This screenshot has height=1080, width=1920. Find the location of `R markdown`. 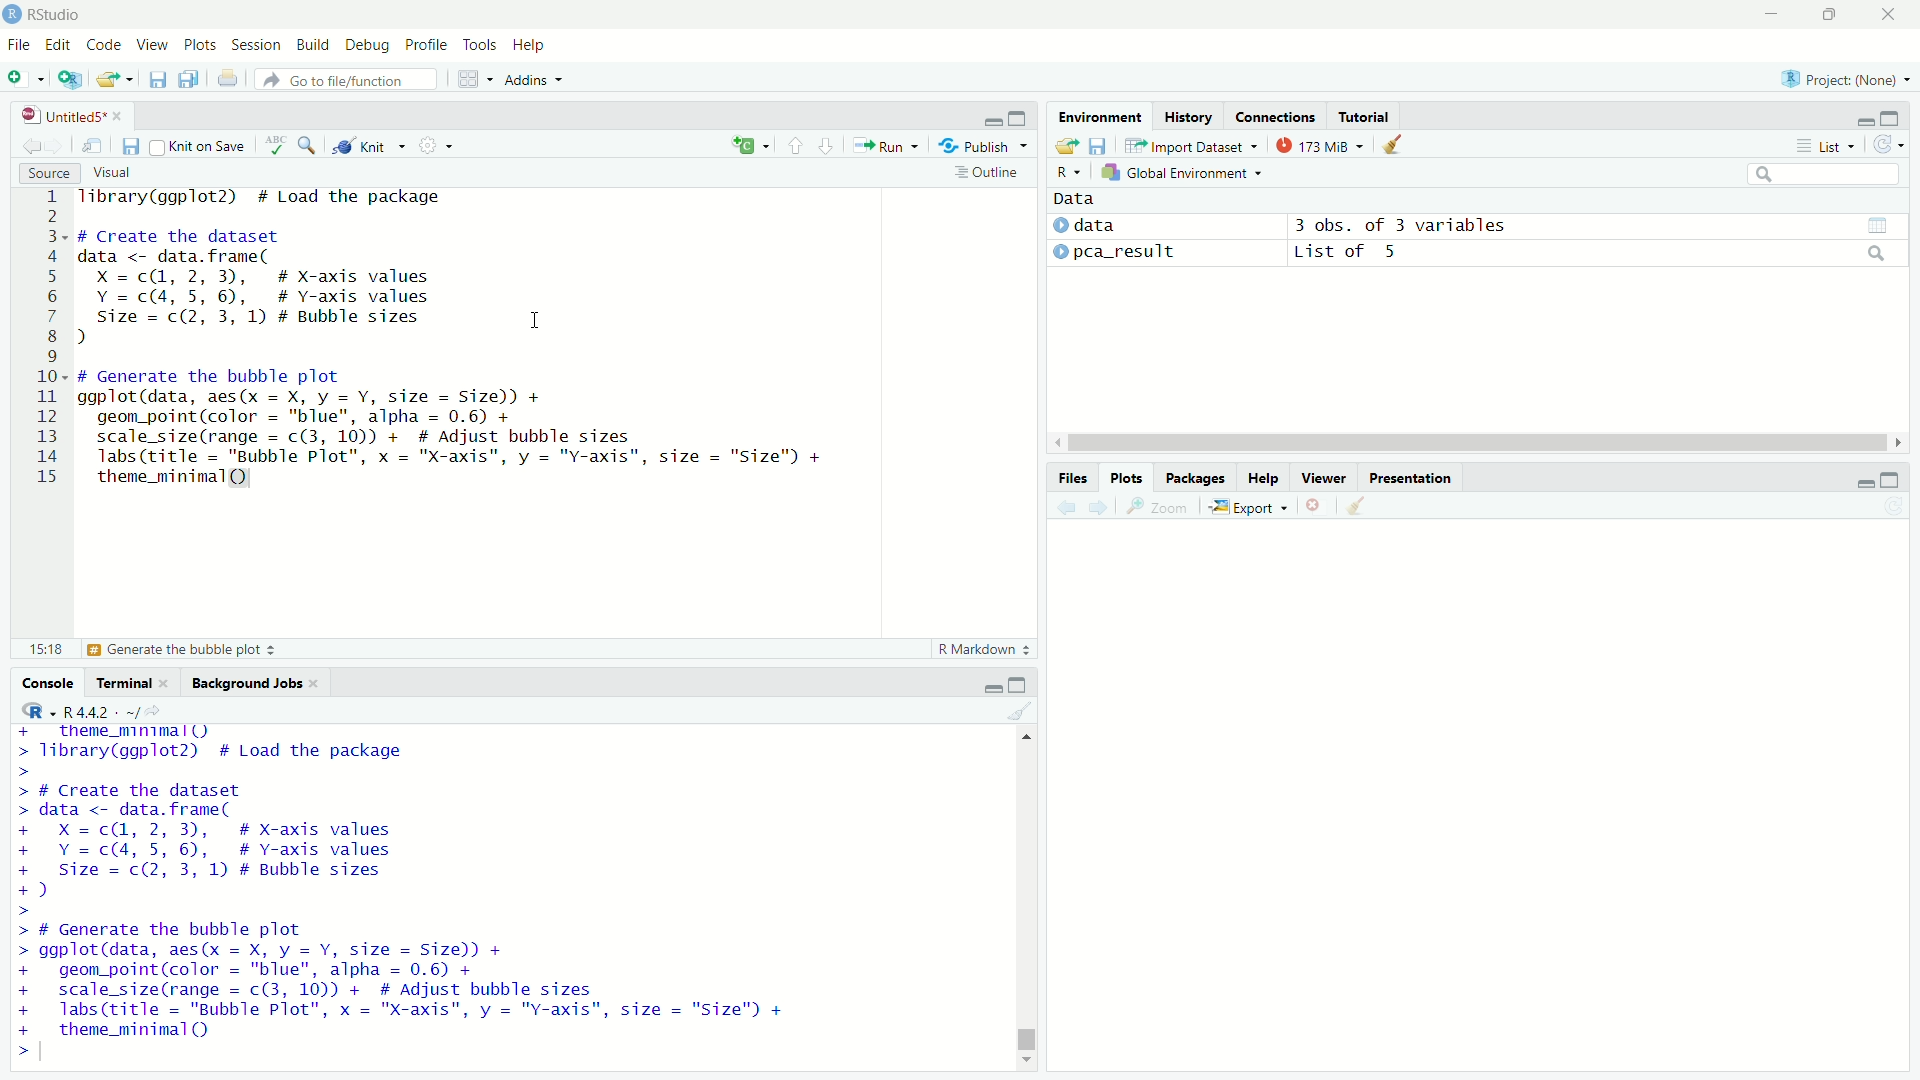

R markdown is located at coordinates (985, 649).